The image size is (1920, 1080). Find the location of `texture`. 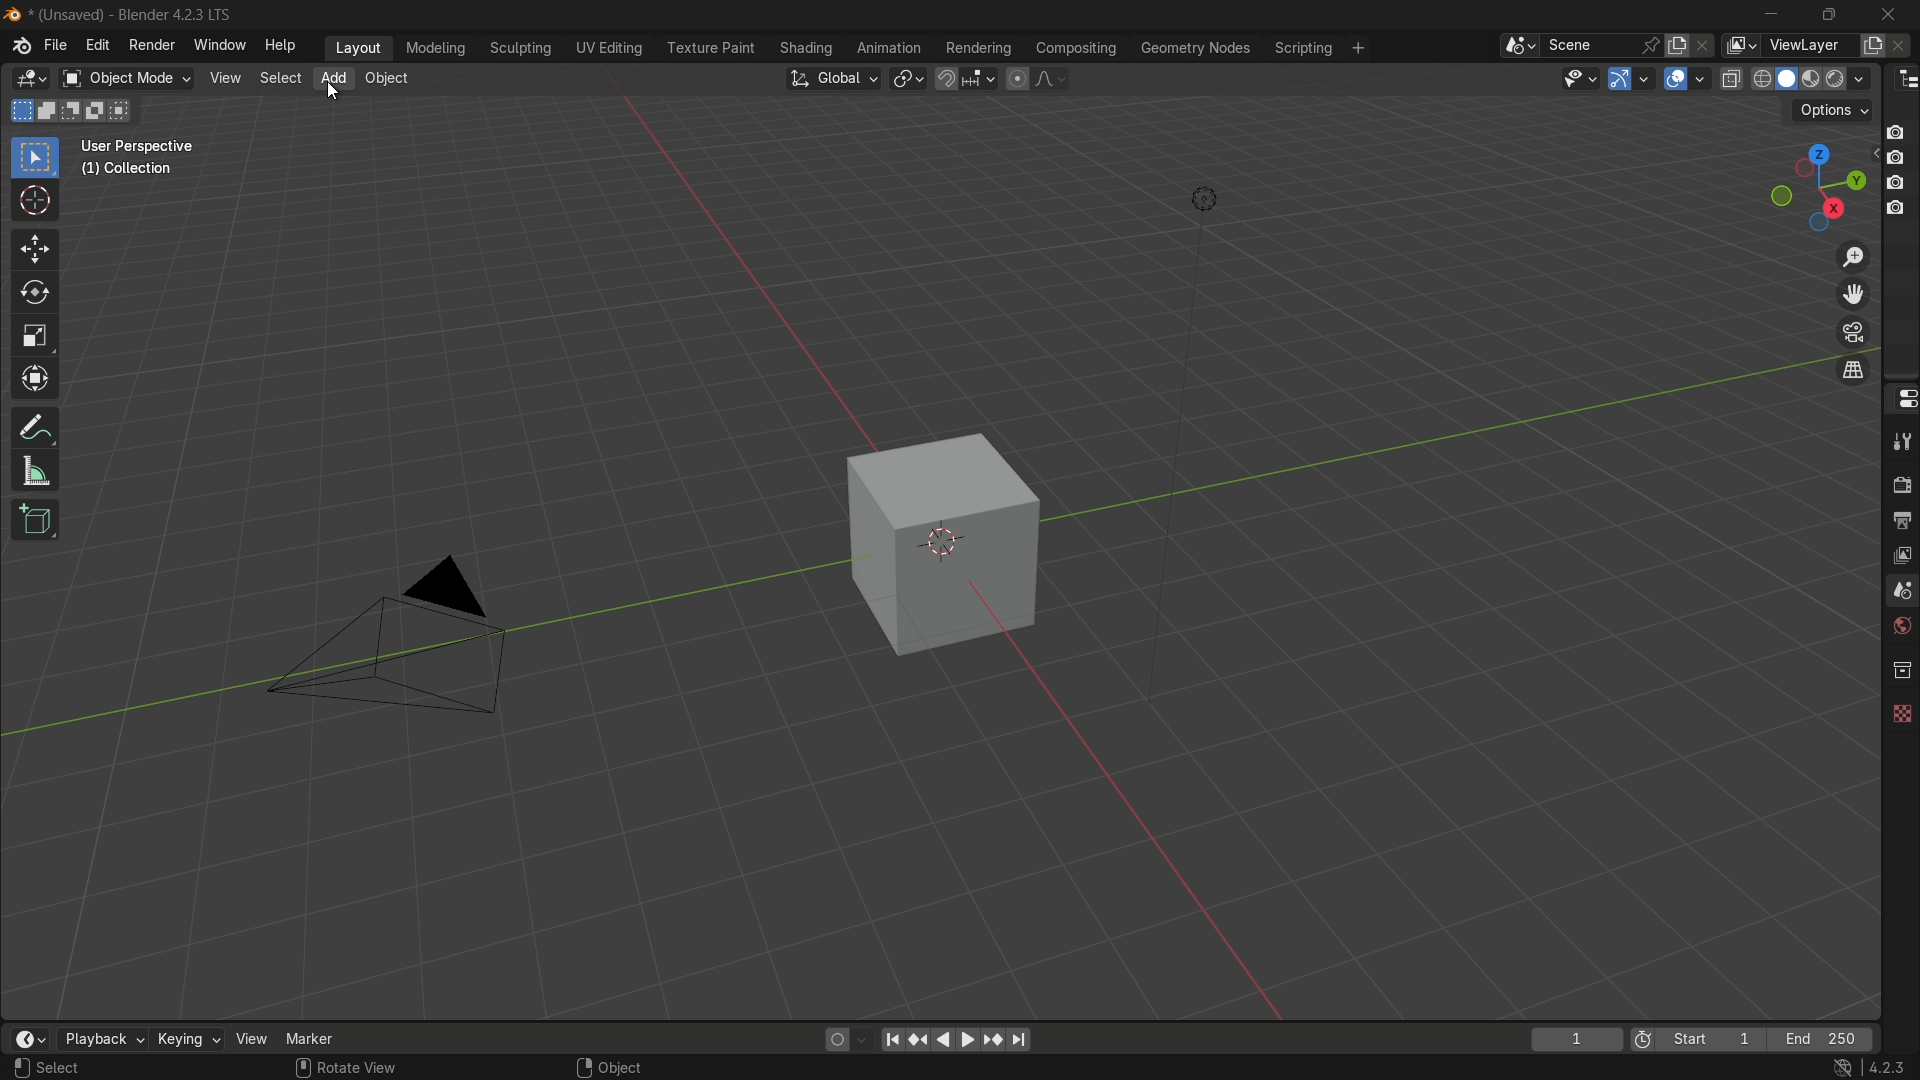

texture is located at coordinates (1900, 713).